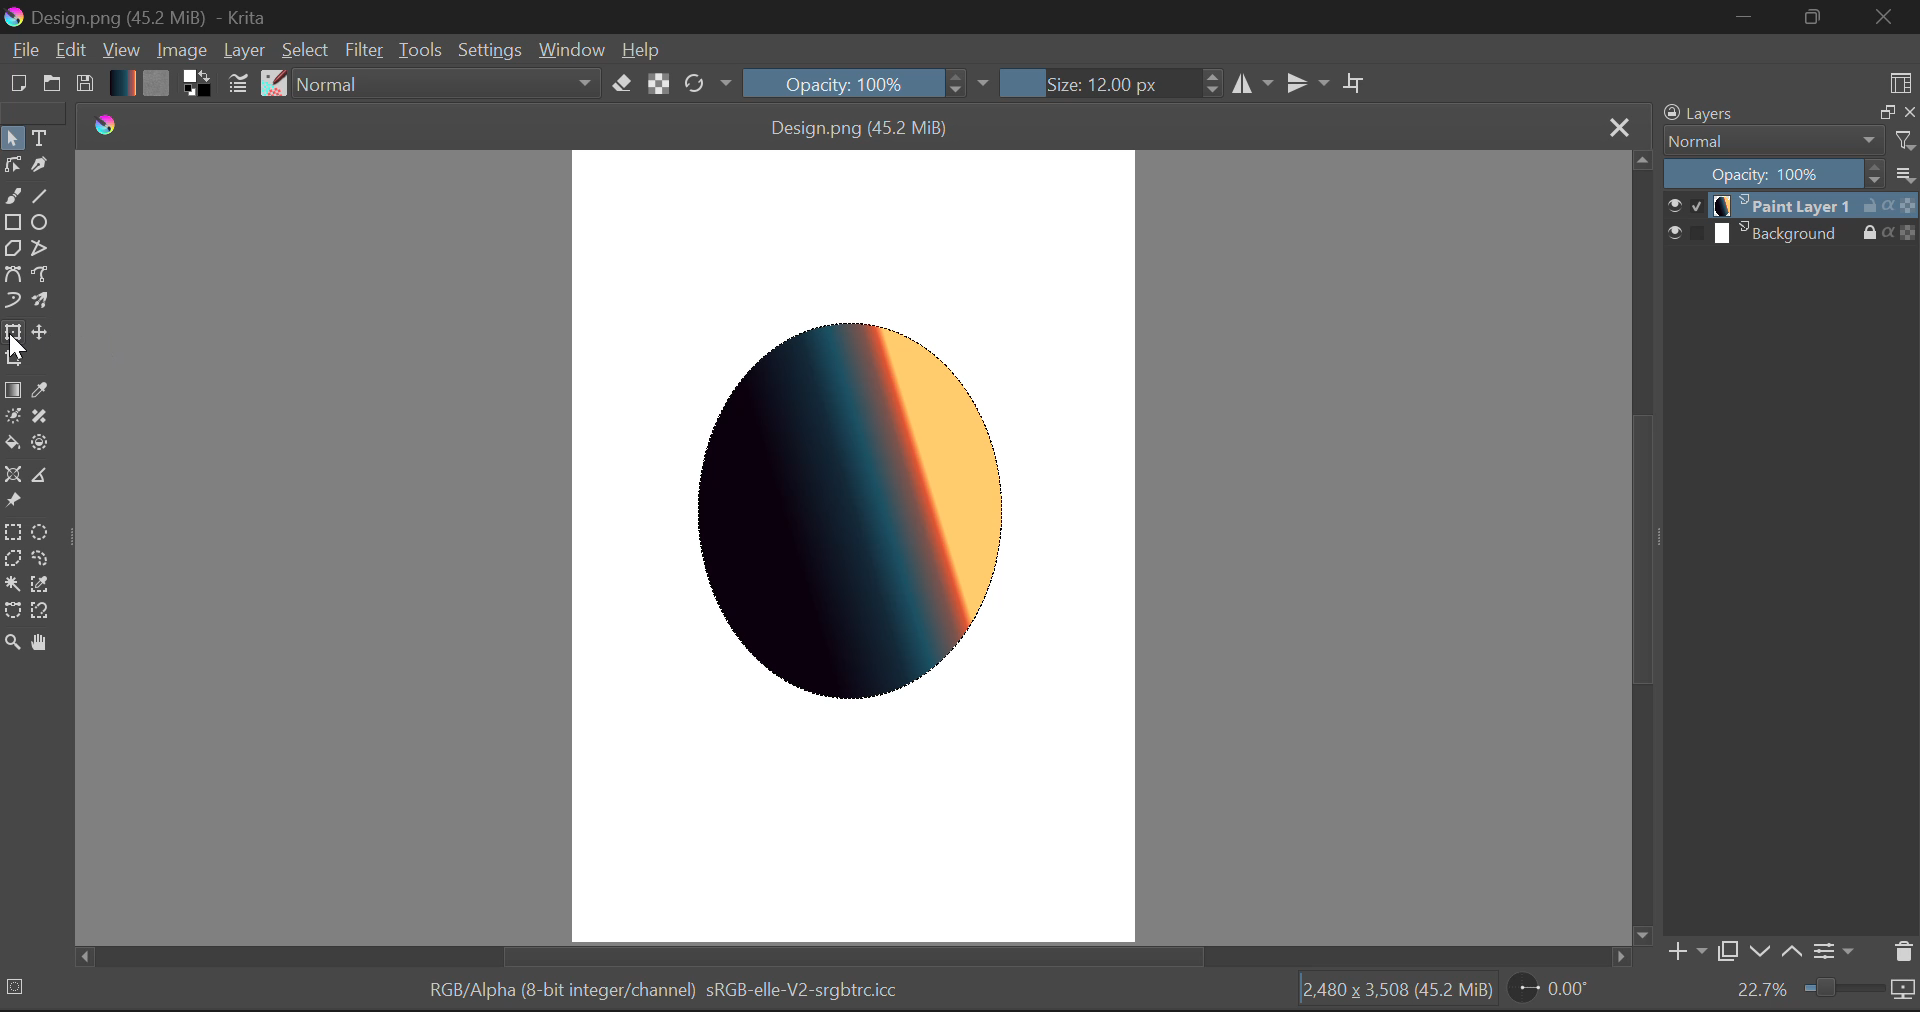 The image size is (1920, 1012). I want to click on Settings, so click(488, 49).